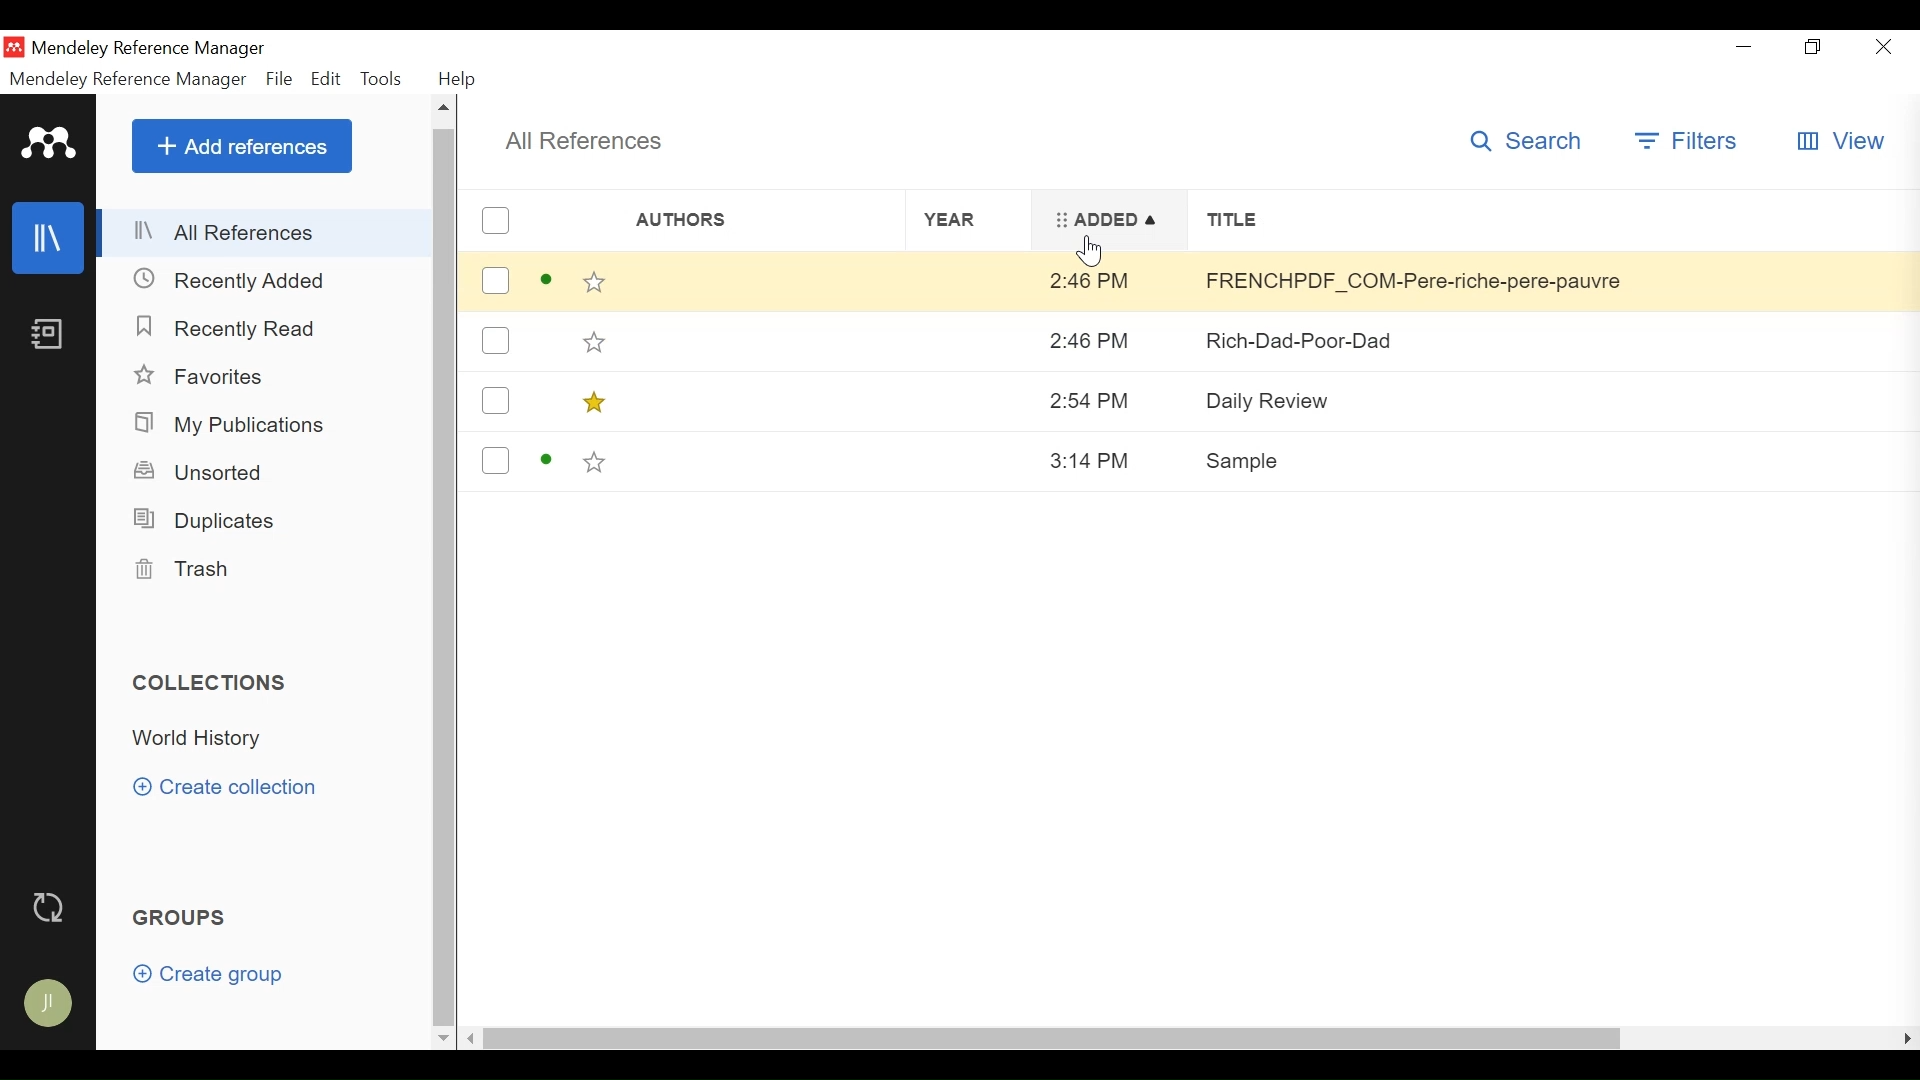 The height and width of the screenshot is (1080, 1920). Describe the element at coordinates (595, 400) in the screenshot. I see `Toggle Favorites` at that location.